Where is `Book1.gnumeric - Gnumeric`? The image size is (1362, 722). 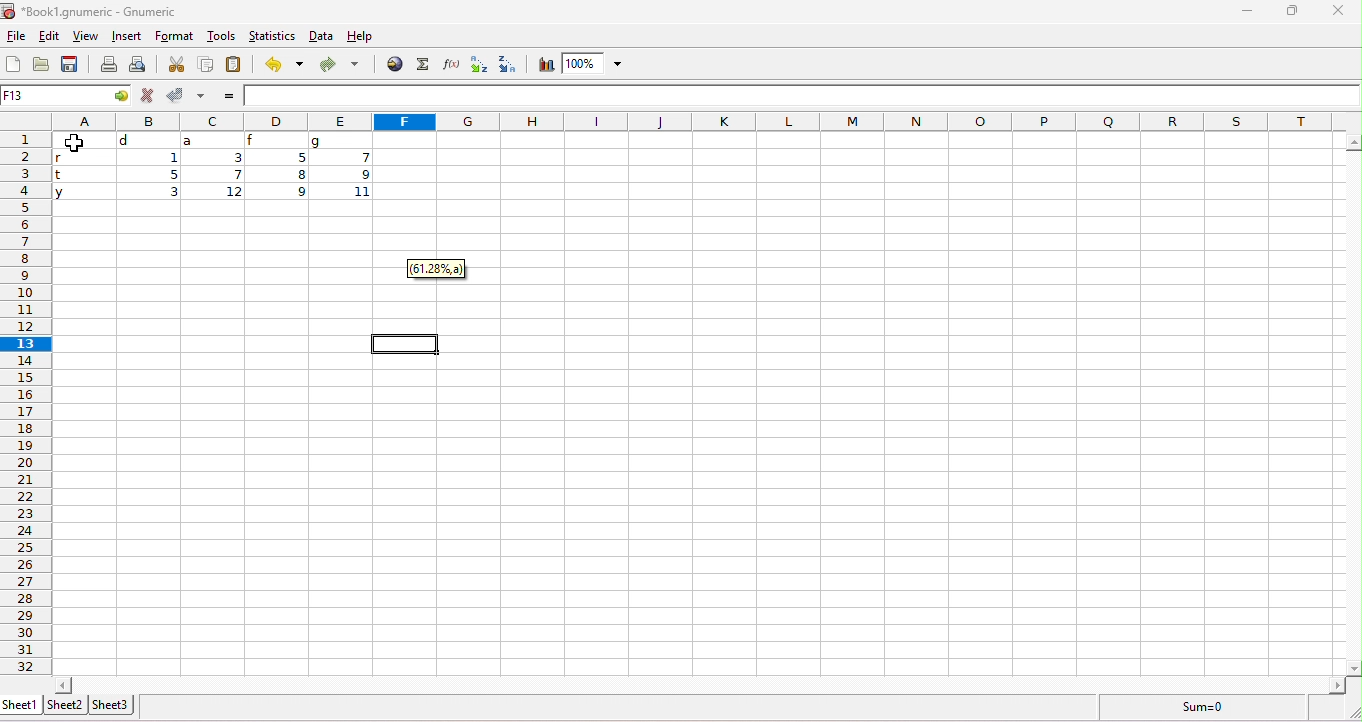 Book1.gnumeric - Gnumeric is located at coordinates (92, 11).